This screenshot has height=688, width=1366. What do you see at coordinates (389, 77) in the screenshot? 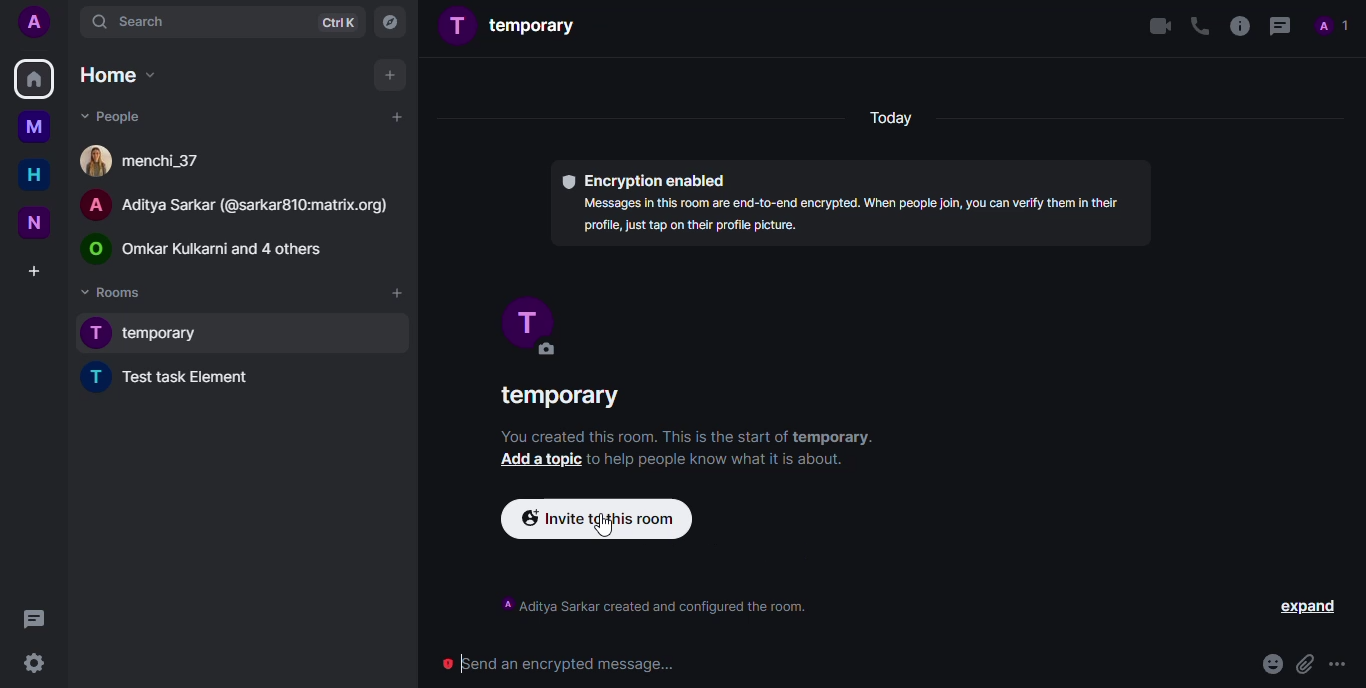
I see `add` at bounding box center [389, 77].